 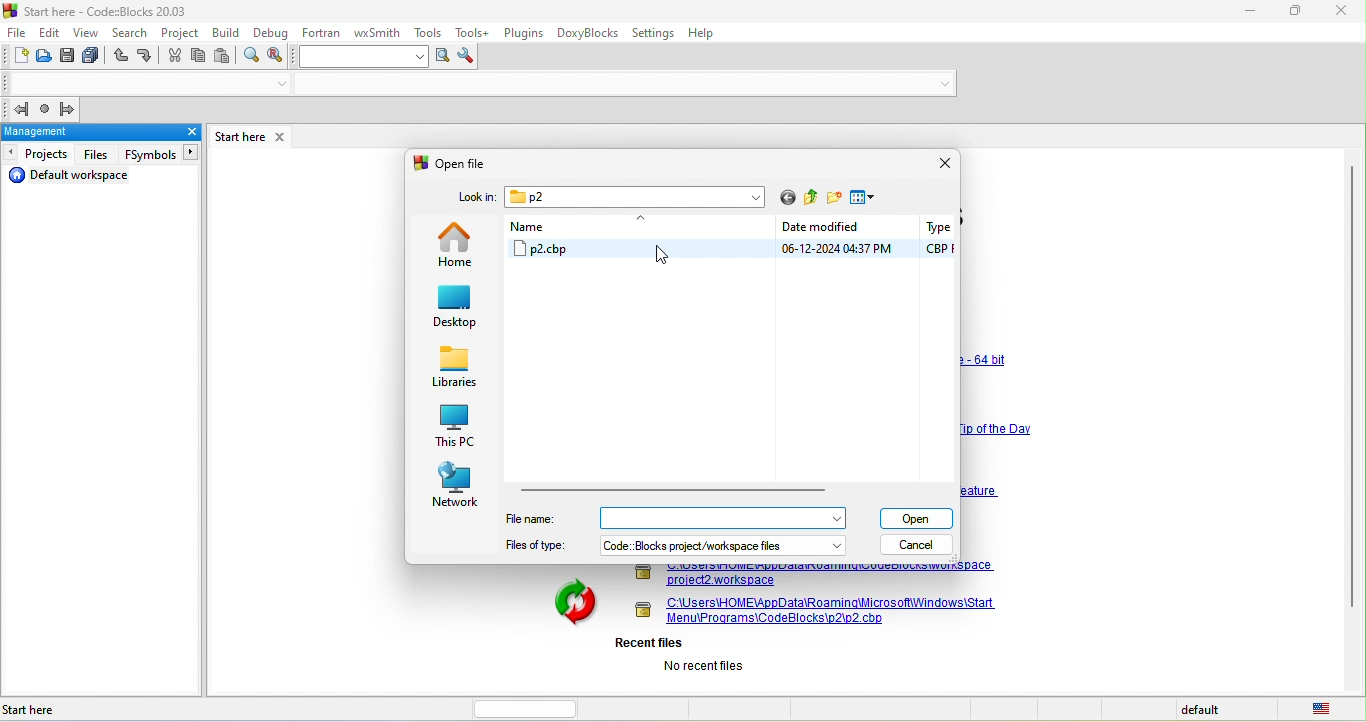 I want to click on close, so click(x=279, y=138).